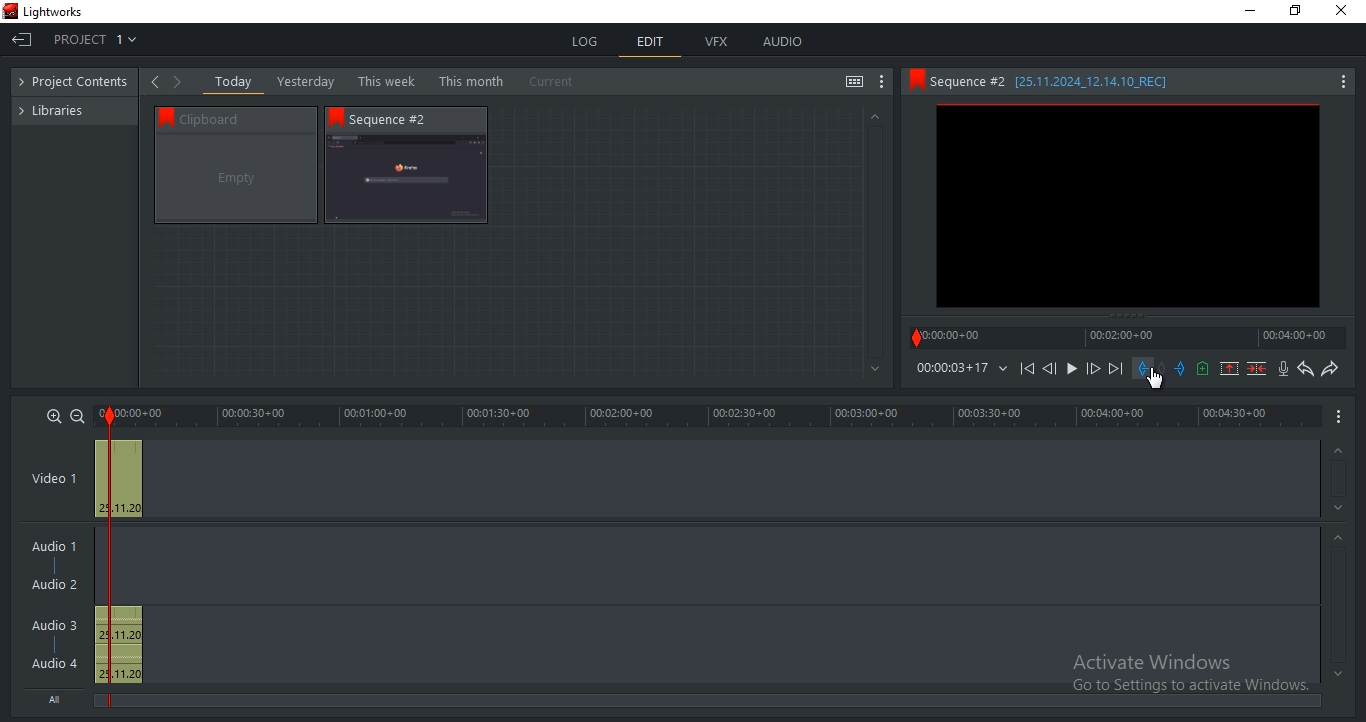 The height and width of the screenshot is (722, 1366). Describe the element at coordinates (59, 697) in the screenshot. I see `All` at that location.